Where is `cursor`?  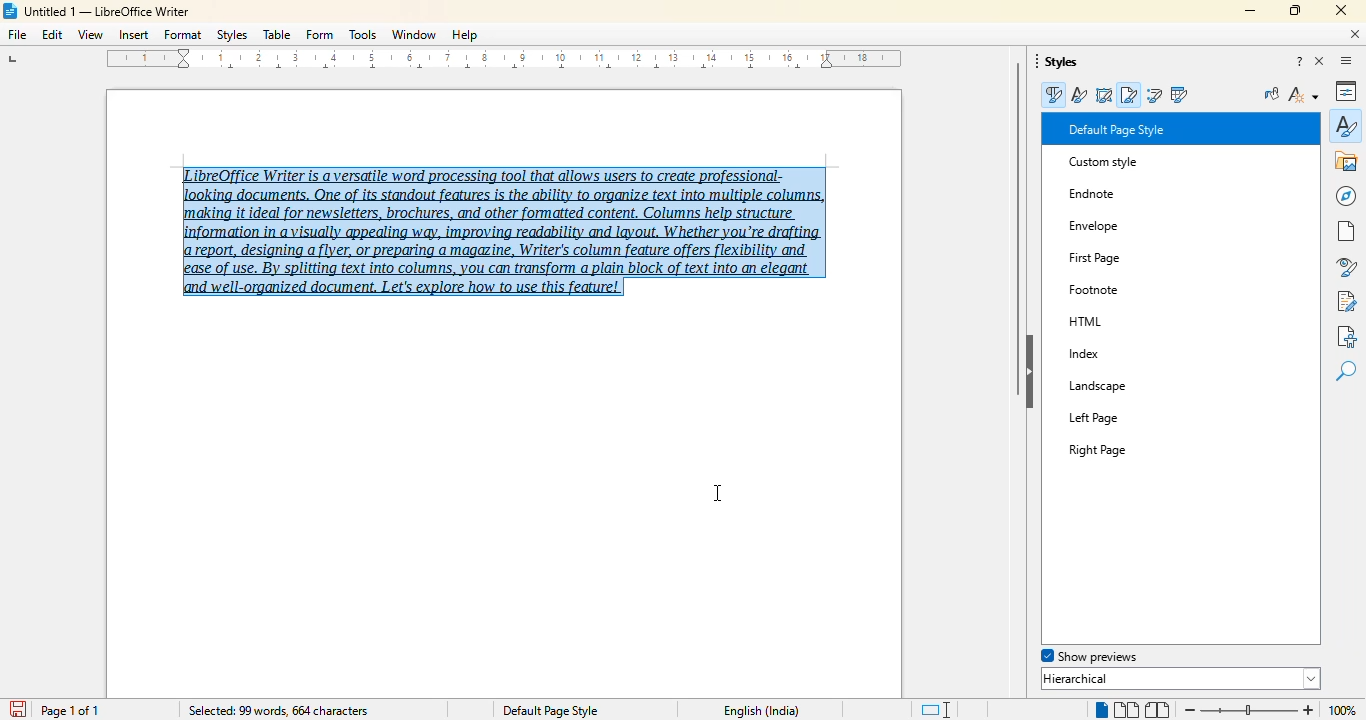
cursor is located at coordinates (715, 493).